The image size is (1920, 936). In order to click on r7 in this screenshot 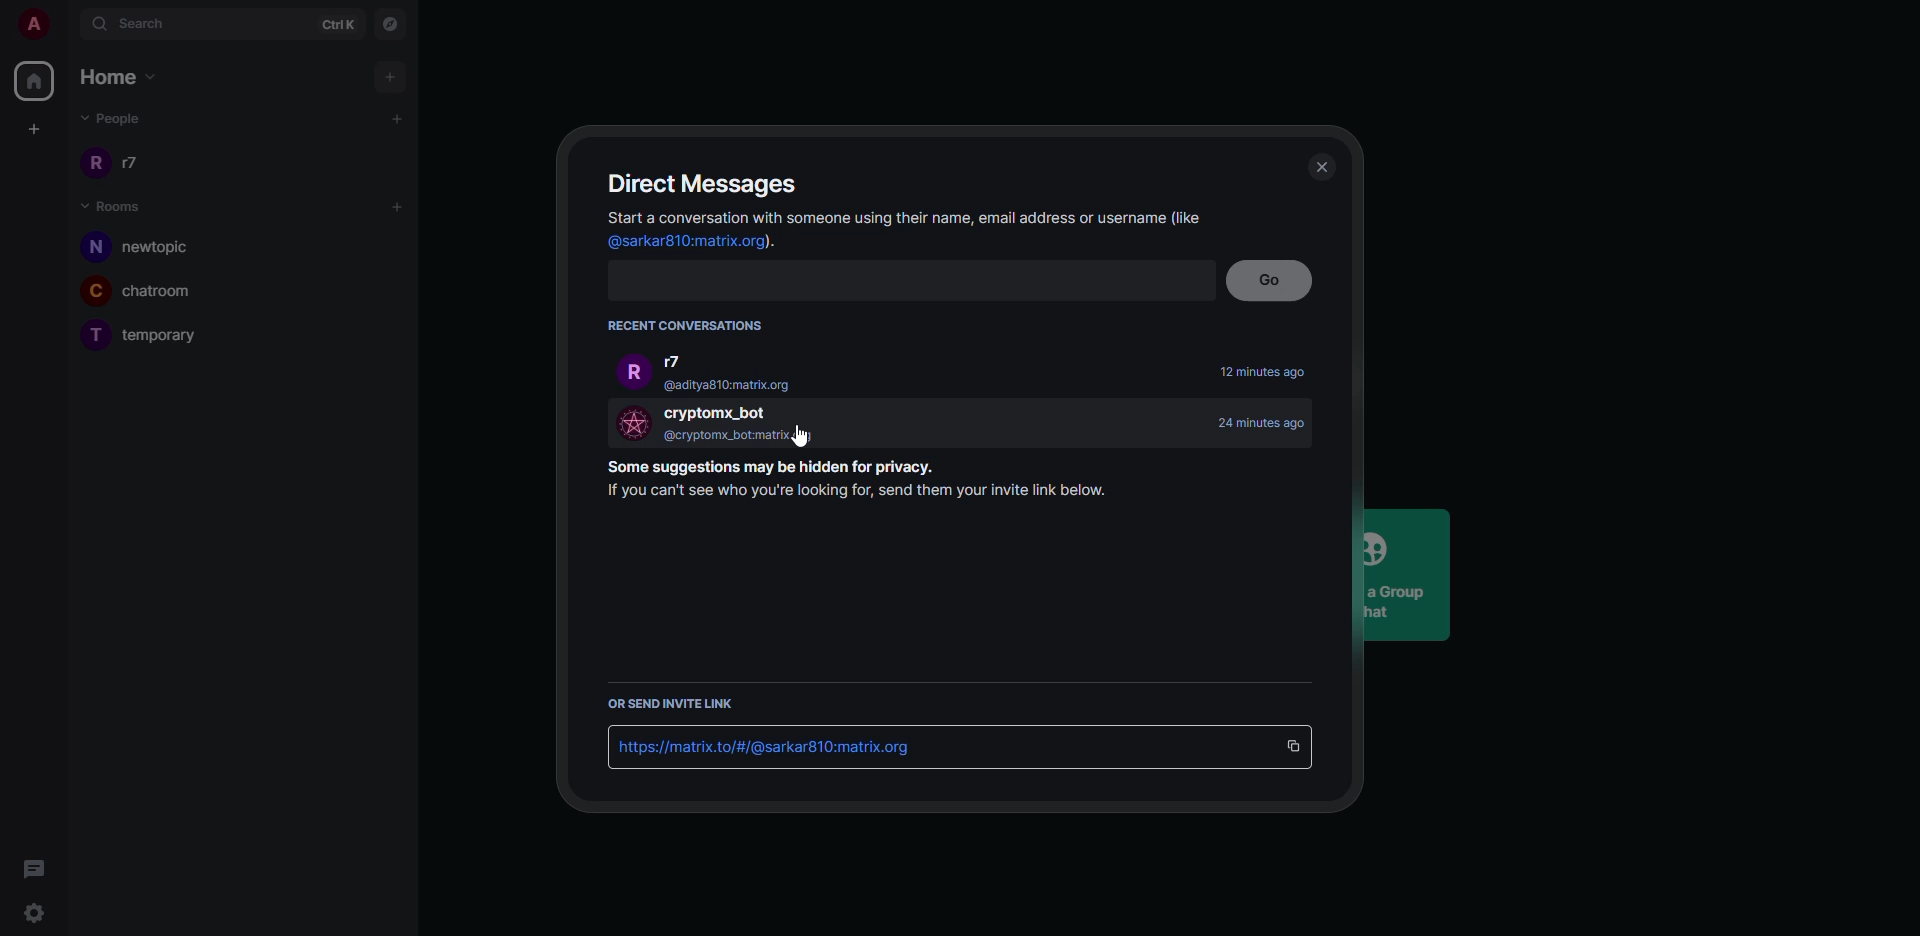, I will do `click(678, 362)`.